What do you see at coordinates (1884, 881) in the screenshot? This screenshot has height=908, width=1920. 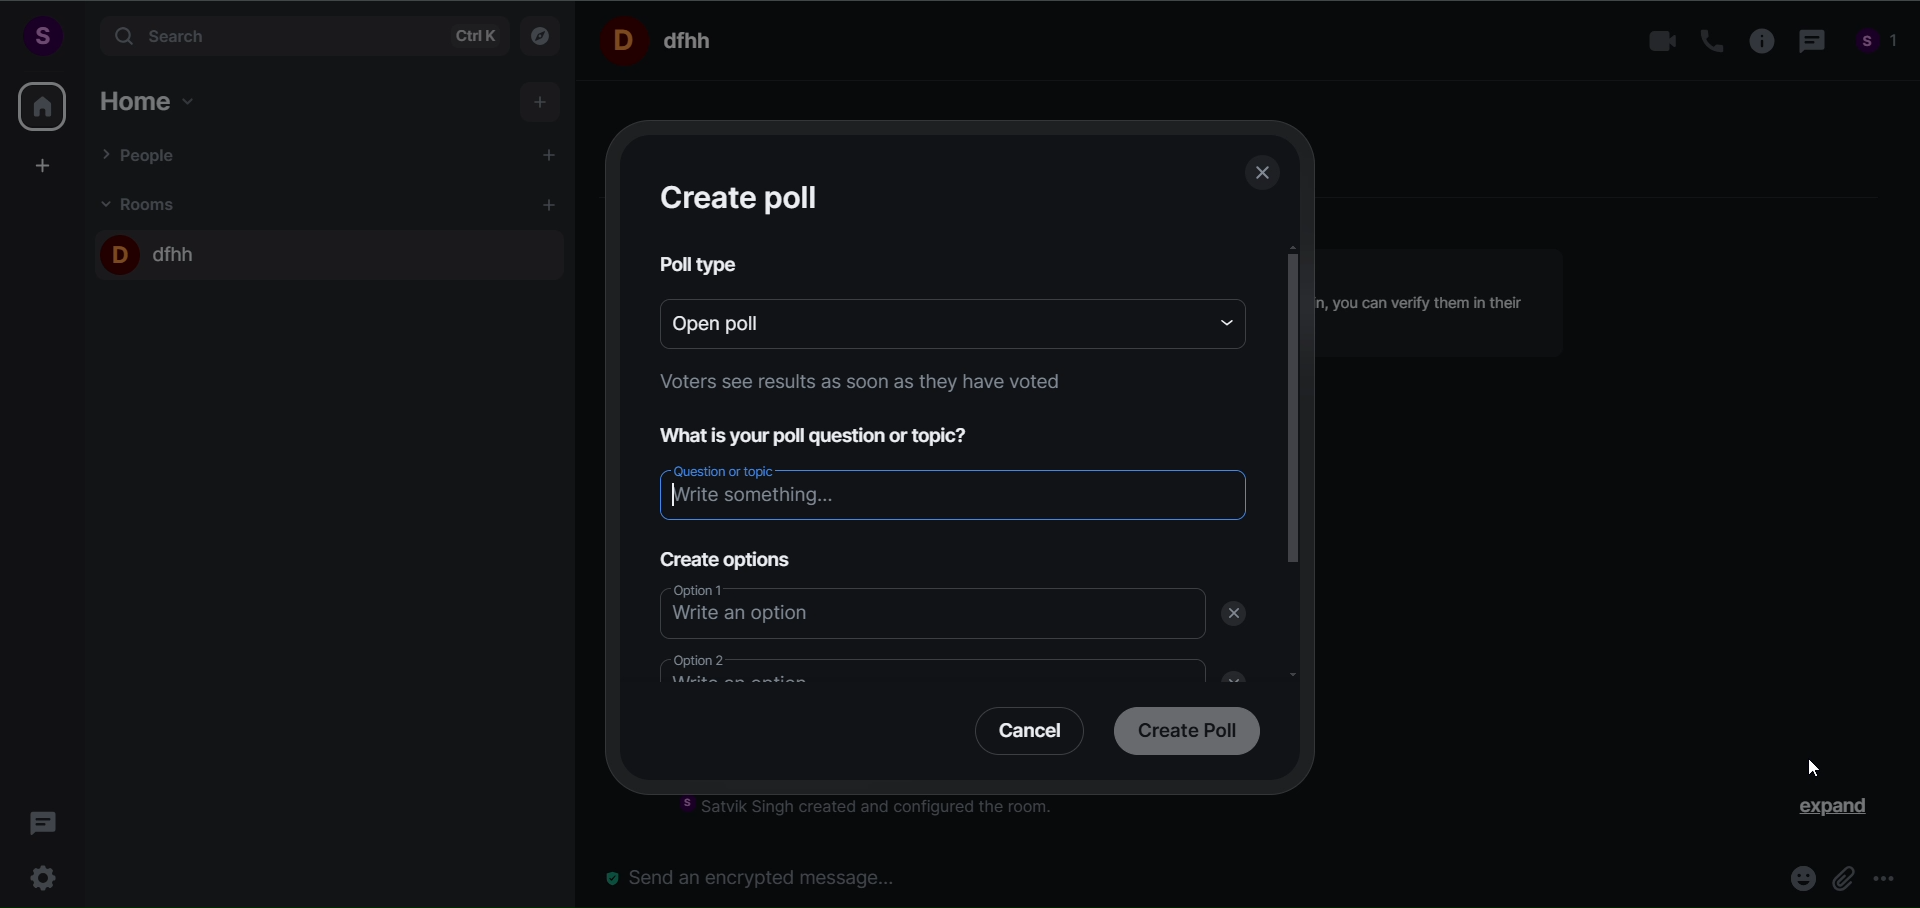 I see `more options` at bounding box center [1884, 881].